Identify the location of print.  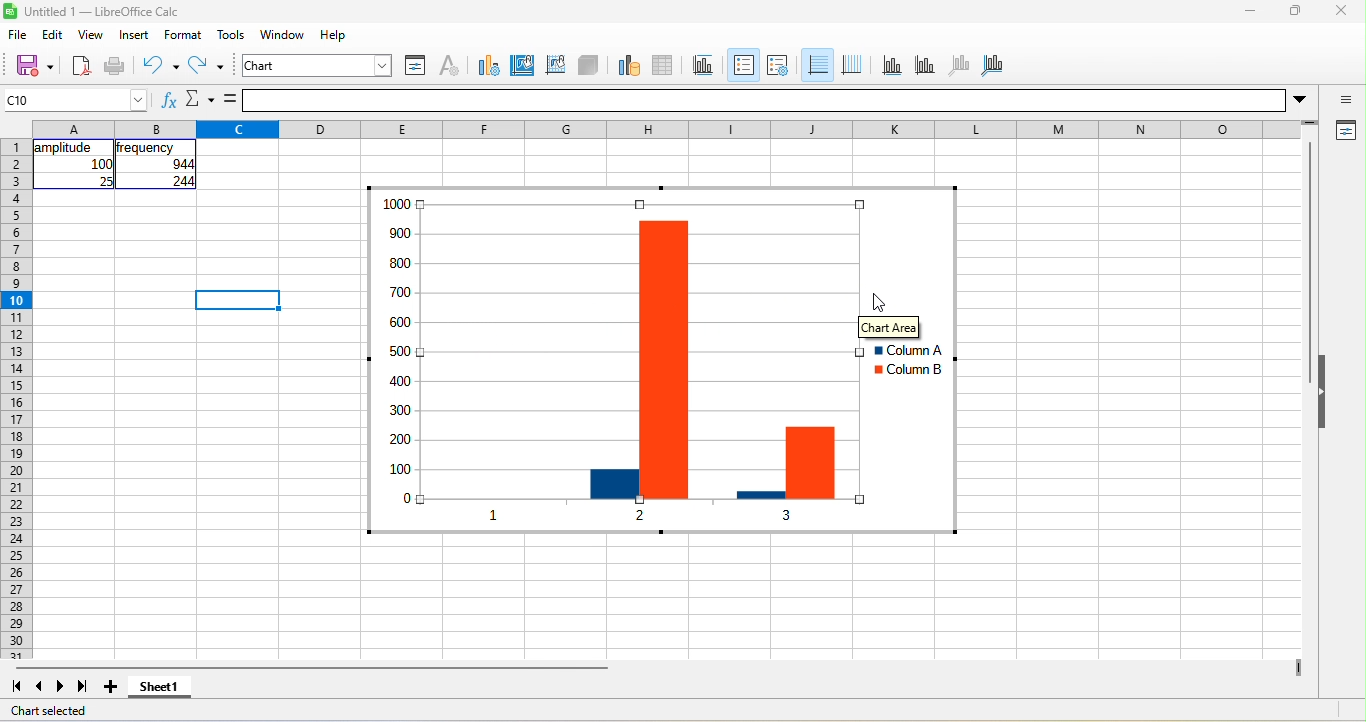
(115, 67).